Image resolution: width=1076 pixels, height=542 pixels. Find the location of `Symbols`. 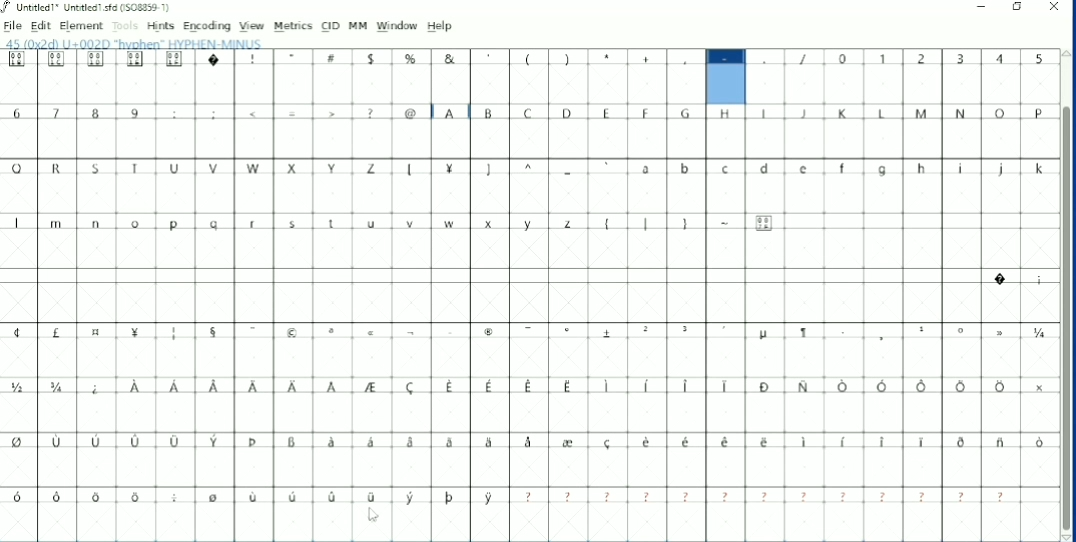

Symbols is located at coordinates (508, 168).